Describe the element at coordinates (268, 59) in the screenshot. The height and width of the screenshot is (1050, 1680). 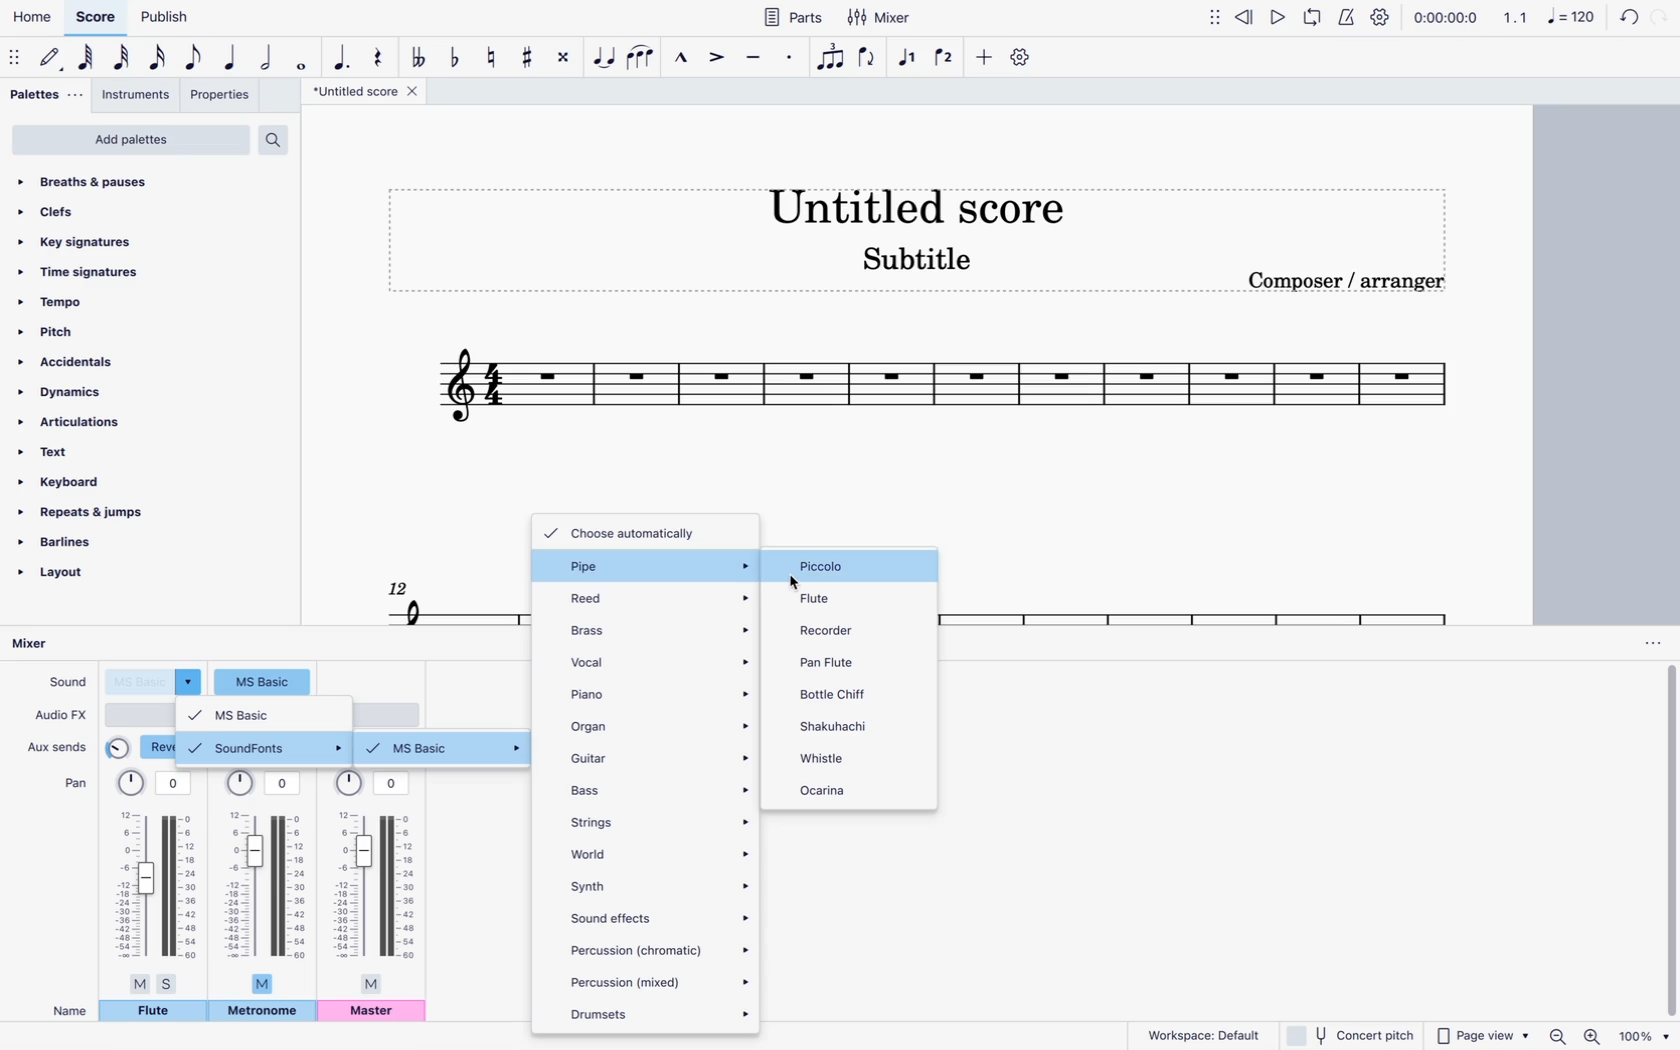
I see `half note` at that location.